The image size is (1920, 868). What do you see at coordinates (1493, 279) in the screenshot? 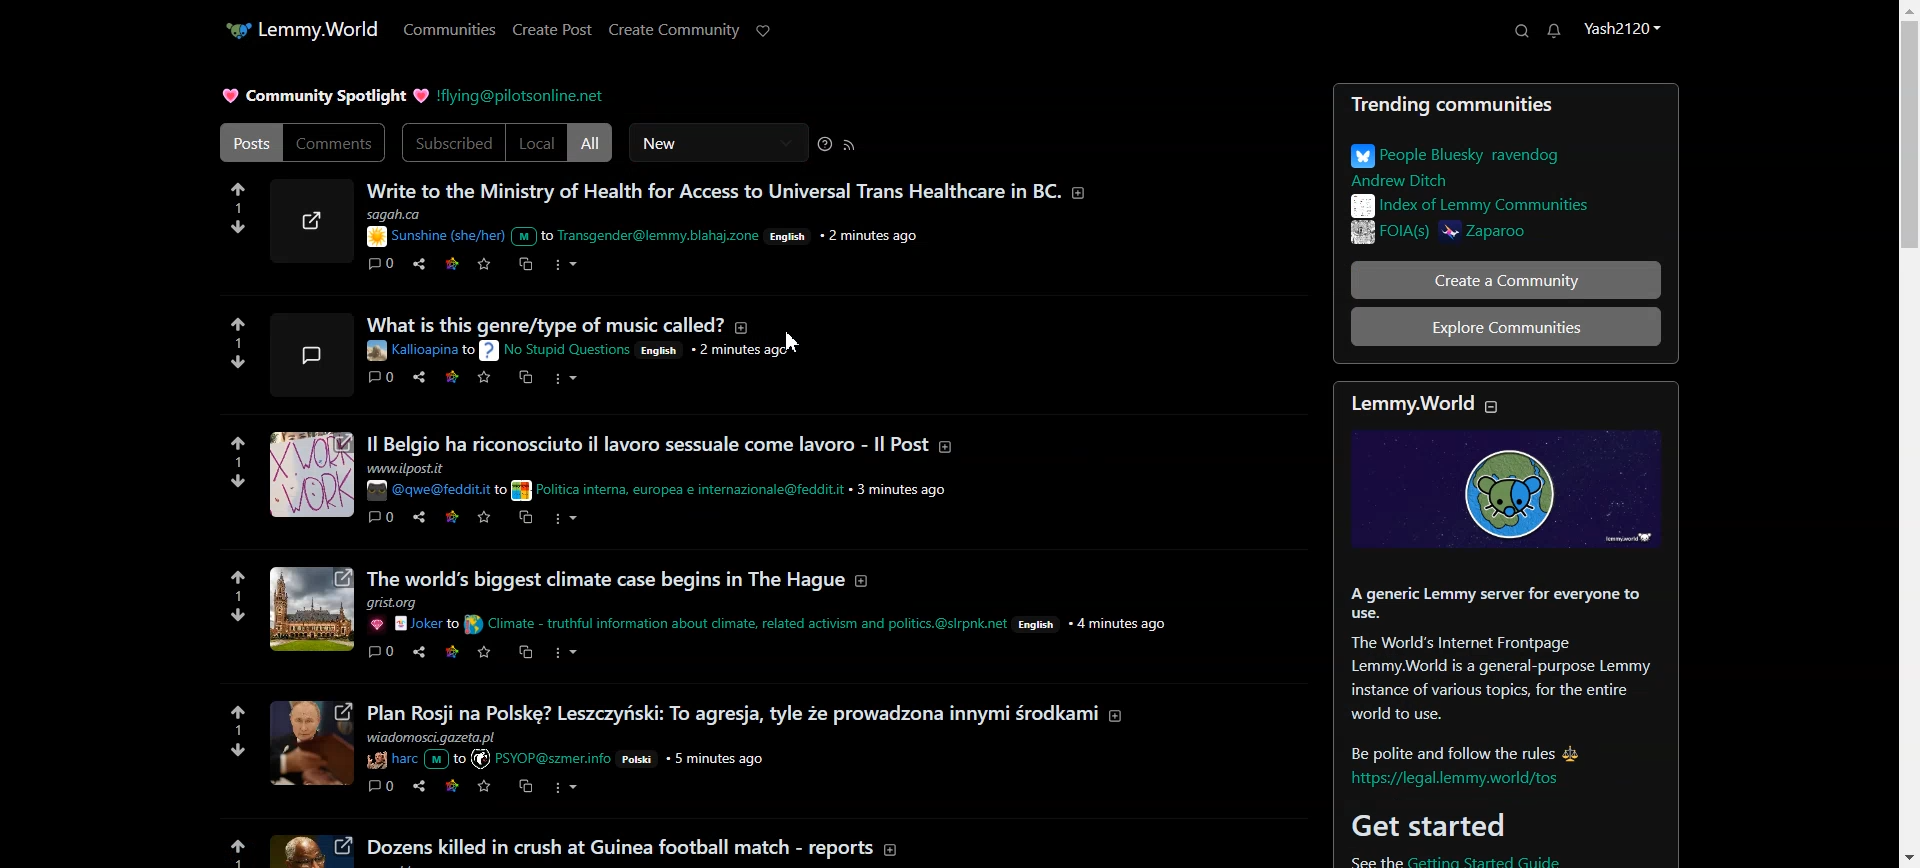
I see `Create a Community` at bounding box center [1493, 279].